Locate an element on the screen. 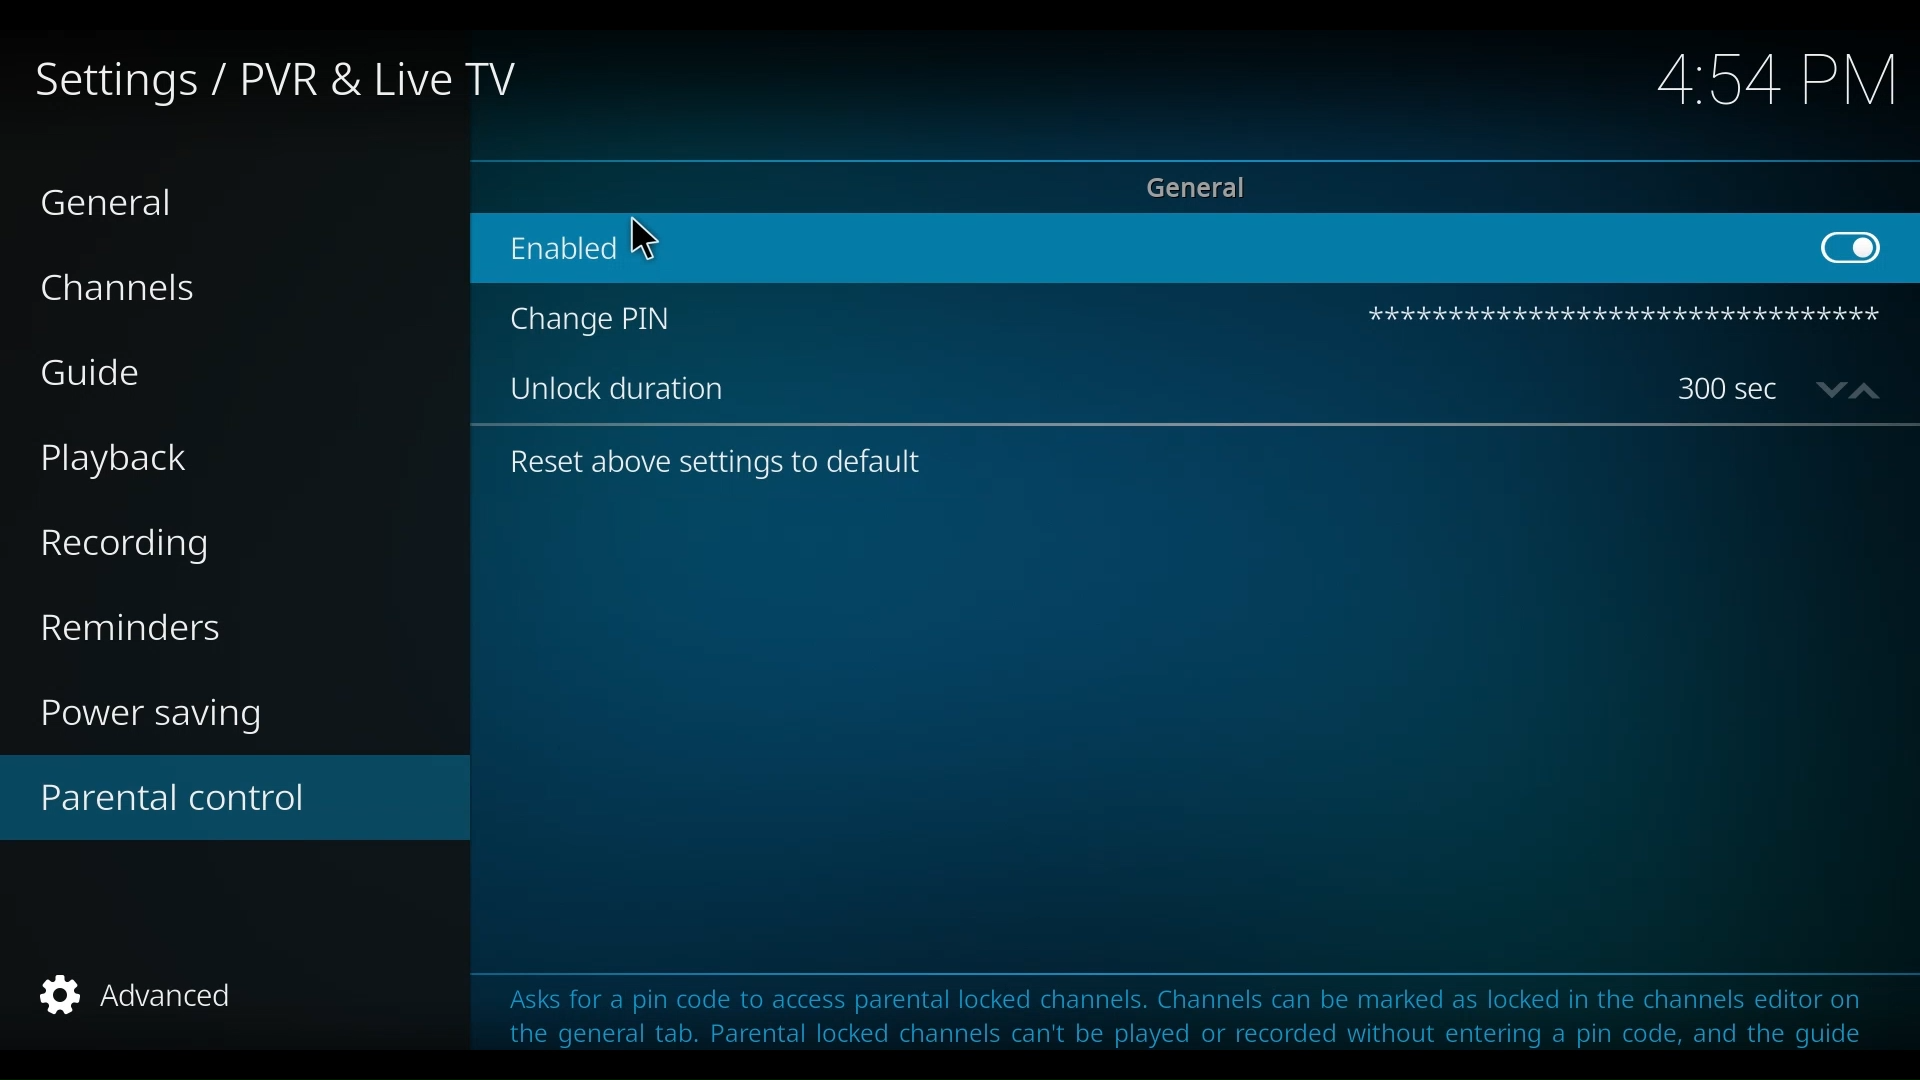 This screenshot has height=1080, width=1920. Channels is located at coordinates (113, 290).